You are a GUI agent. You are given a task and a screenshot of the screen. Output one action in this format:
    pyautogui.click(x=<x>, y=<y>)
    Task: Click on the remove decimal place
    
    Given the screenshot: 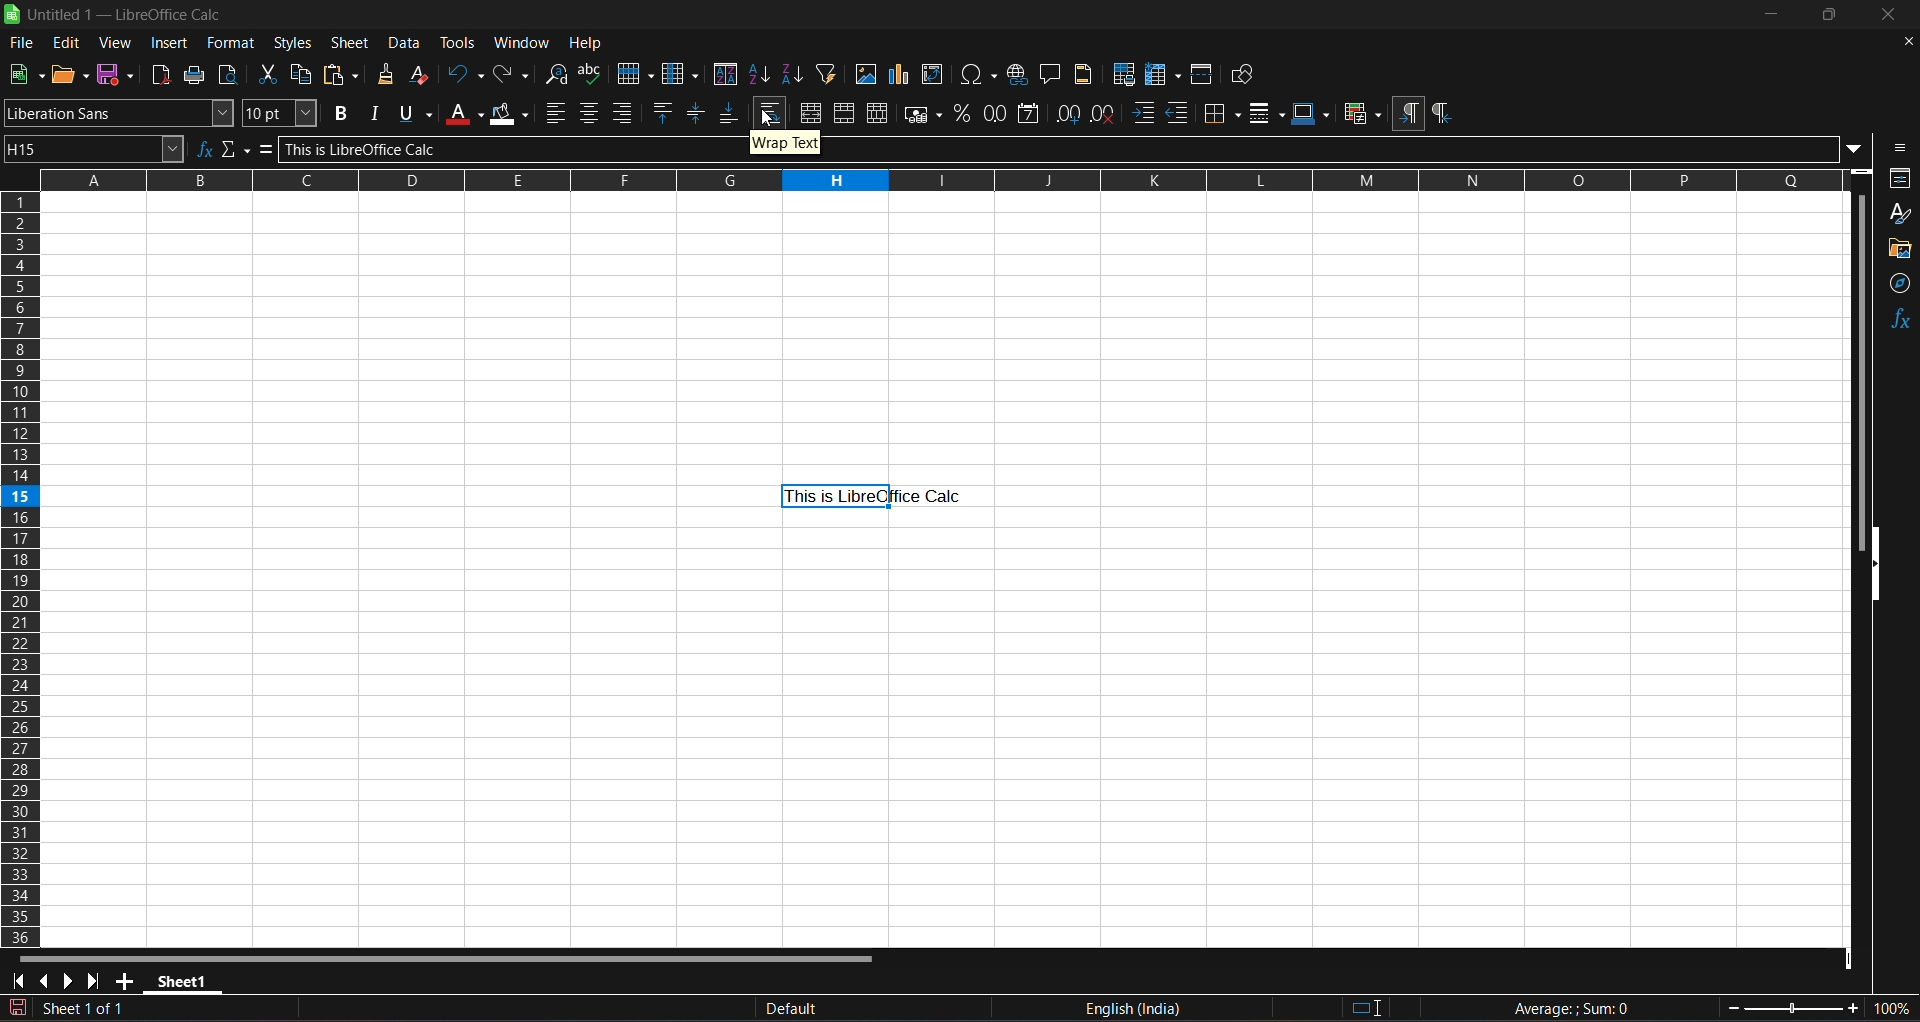 What is the action you would take?
    pyautogui.click(x=1105, y=114)
    